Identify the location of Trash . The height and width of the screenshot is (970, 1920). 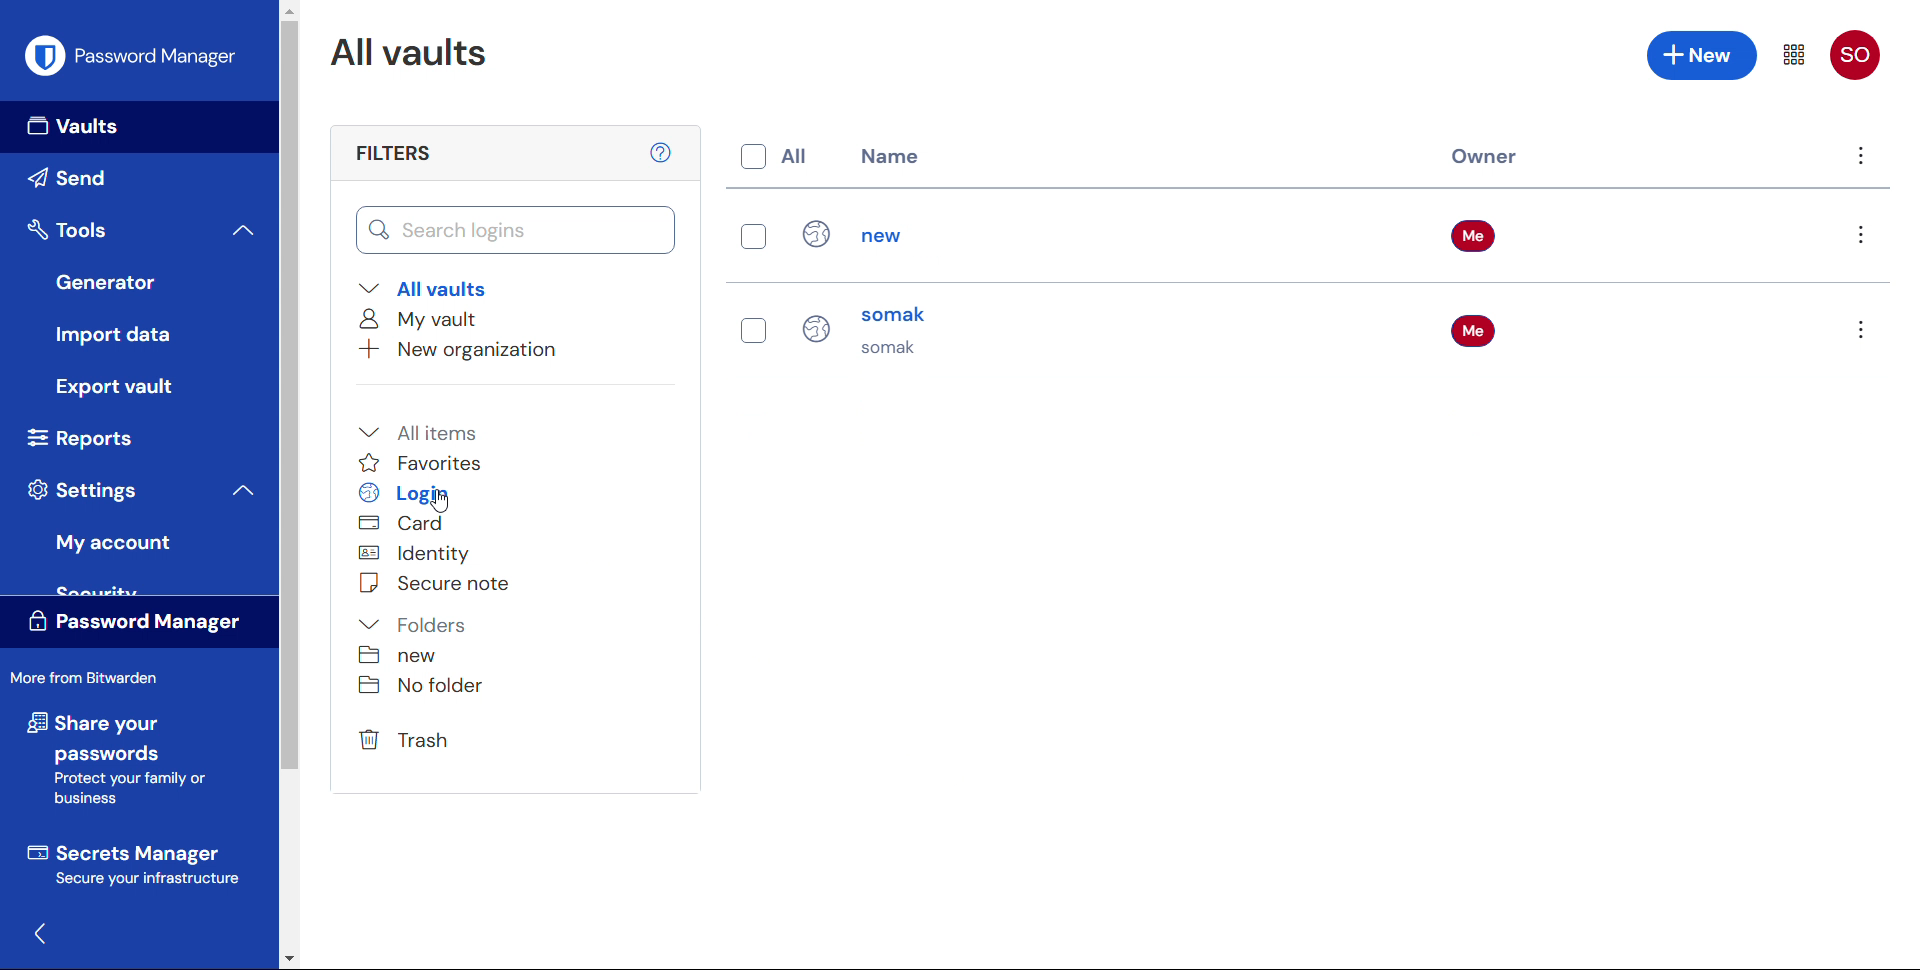
(410, 739).